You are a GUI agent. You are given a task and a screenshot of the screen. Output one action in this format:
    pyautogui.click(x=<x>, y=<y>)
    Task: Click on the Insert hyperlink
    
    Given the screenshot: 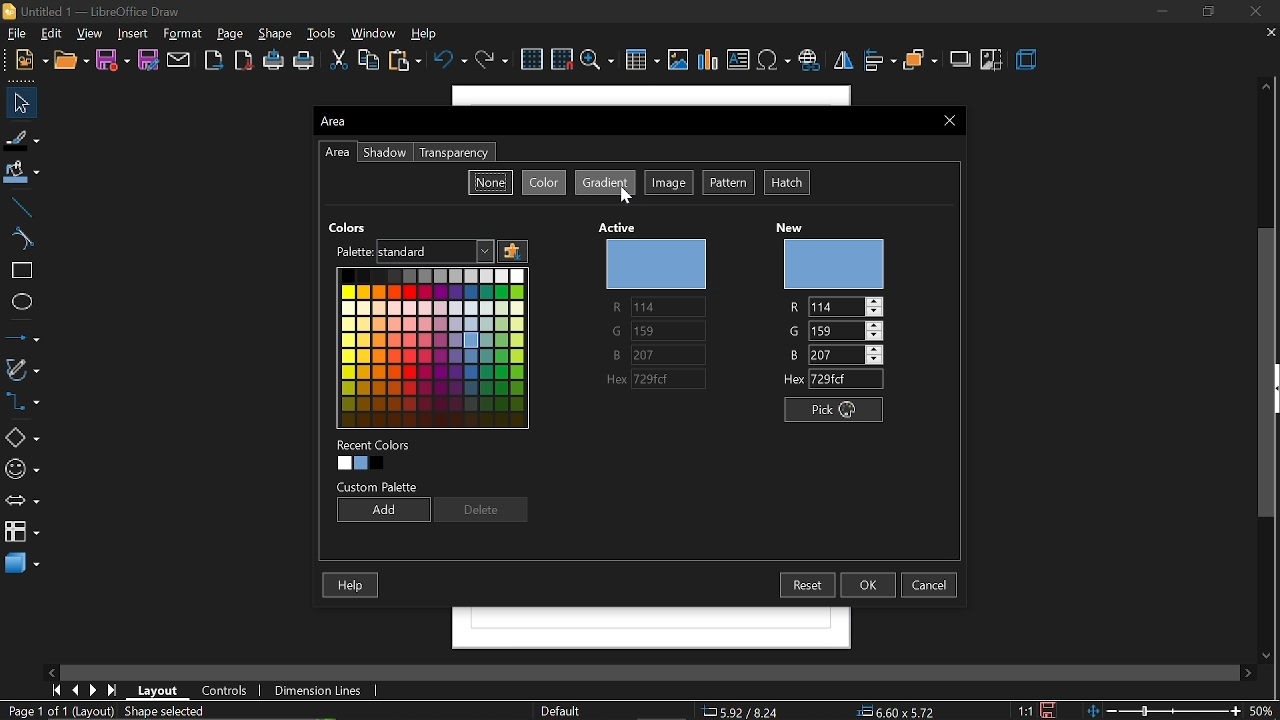 What is the action you would take?
    pyautogui.click(x=810, y=62)
    